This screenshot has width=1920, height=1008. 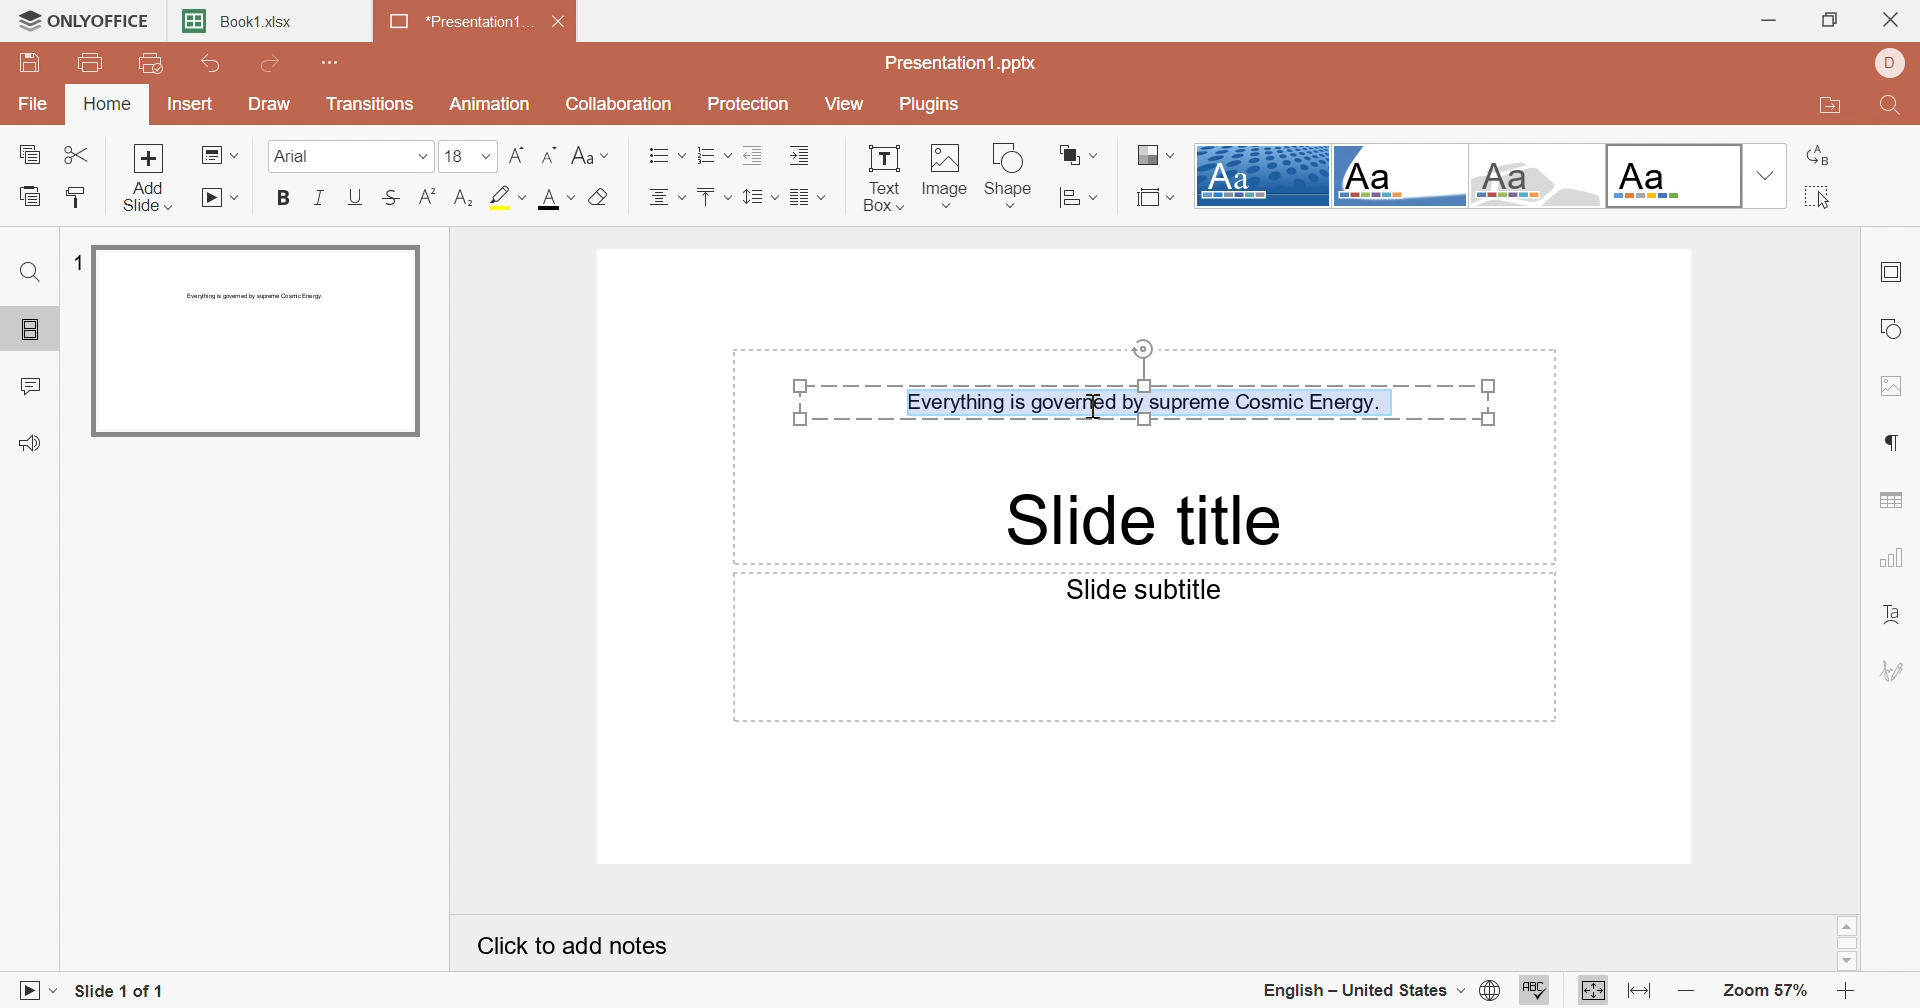 What do you see at coordinates (1894, 386) in the screenshot?
I see `Image` at bounding box center [1894, 386].